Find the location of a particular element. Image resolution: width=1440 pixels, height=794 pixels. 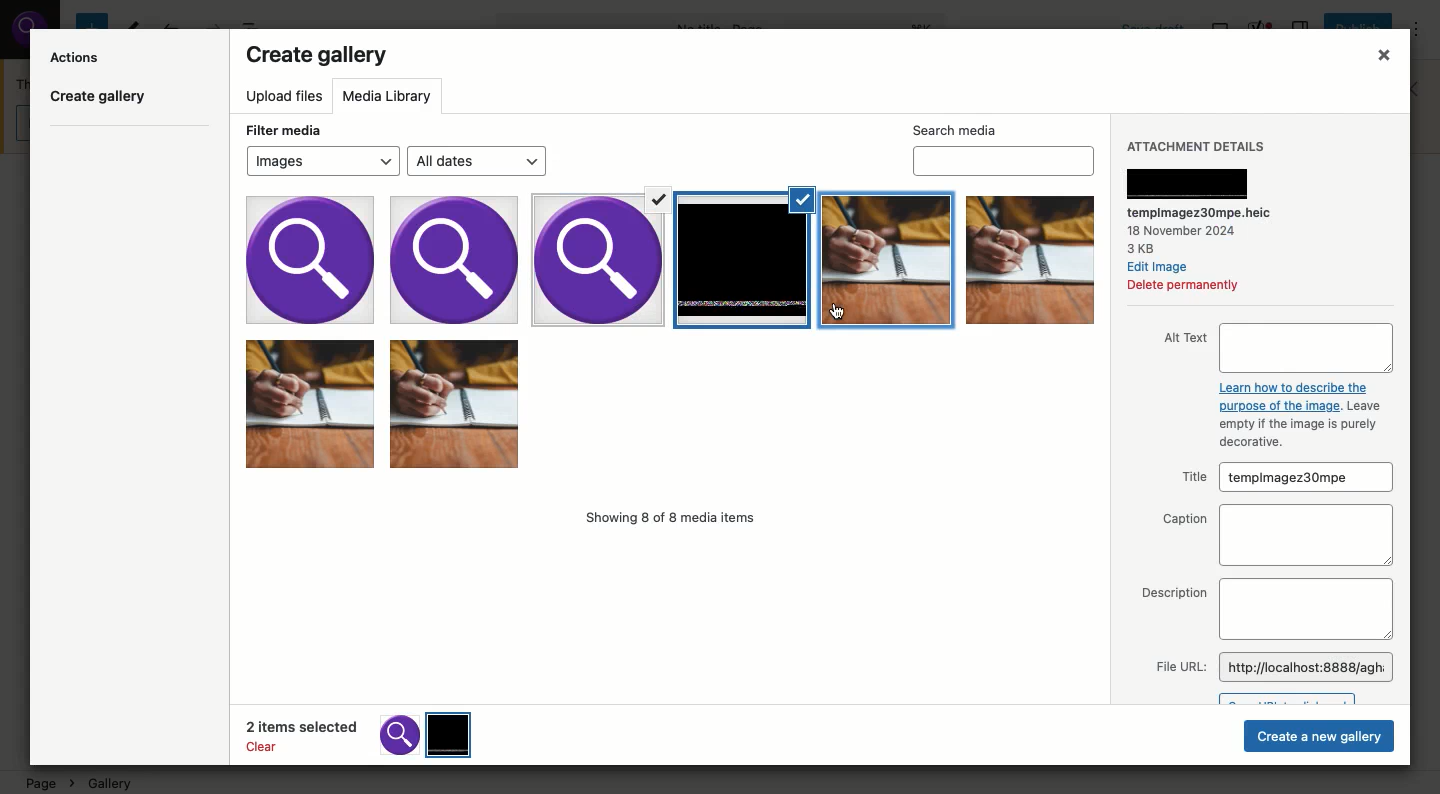

Description is located at coordinates (1264, 609).